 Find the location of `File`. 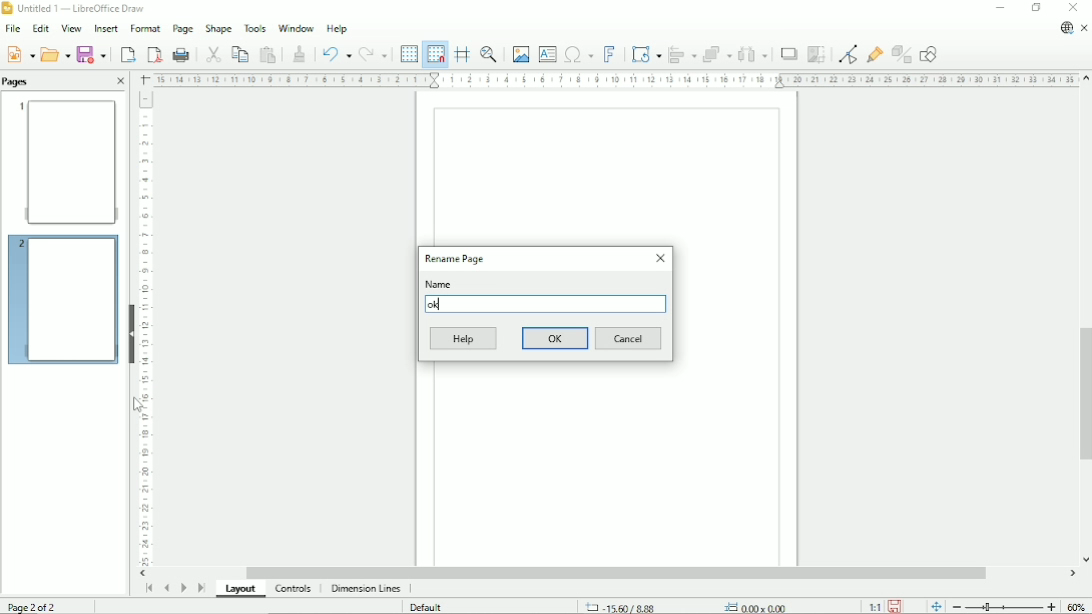

File is located at coordinates (11, 29).